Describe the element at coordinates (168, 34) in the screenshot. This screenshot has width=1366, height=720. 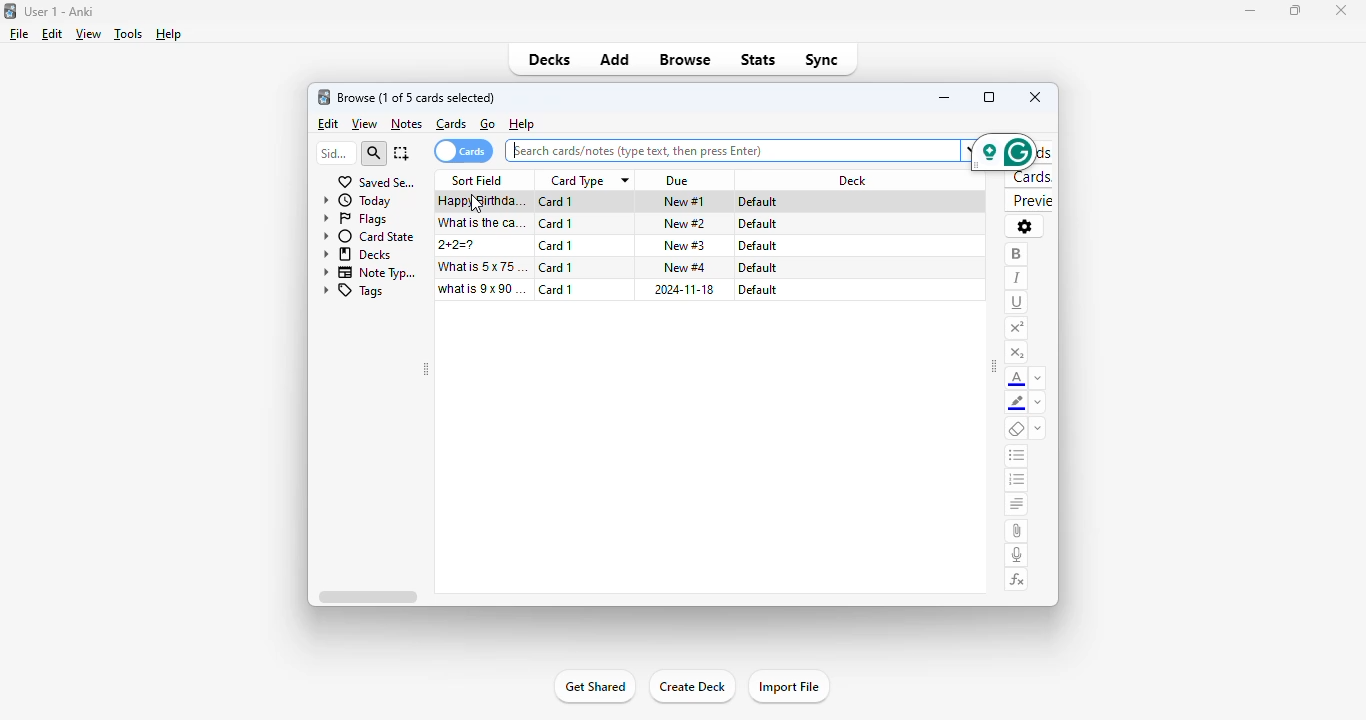
I see `help` at that location.